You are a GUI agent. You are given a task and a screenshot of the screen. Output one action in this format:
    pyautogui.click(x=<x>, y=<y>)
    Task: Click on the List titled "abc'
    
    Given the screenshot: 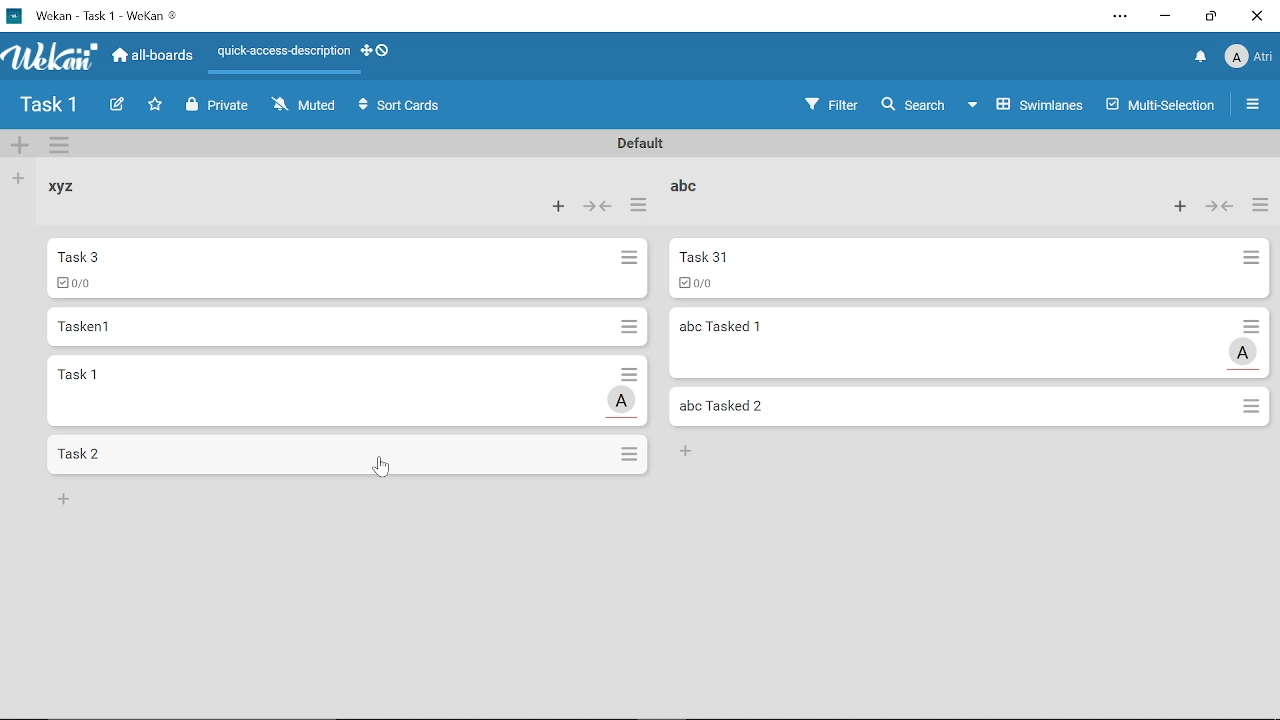 What is the action you would take?
    pyautogui.click(x=682, y=184)
    